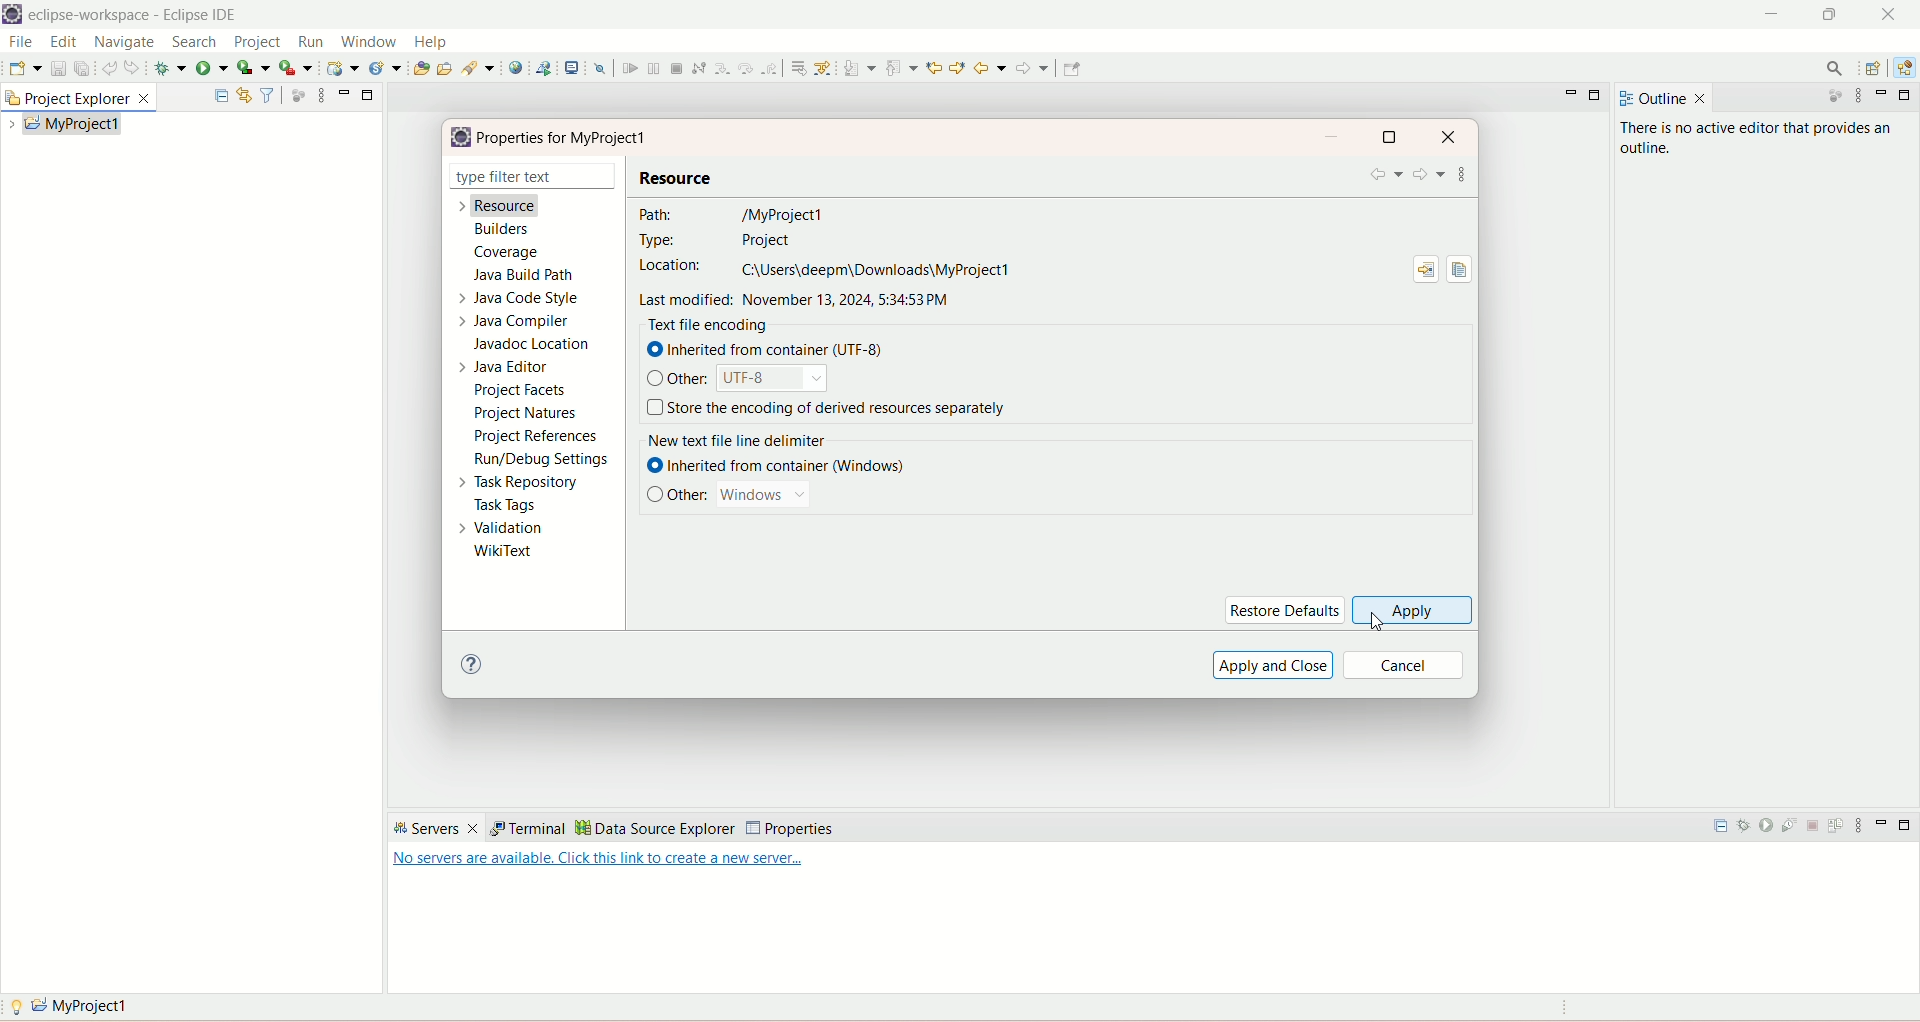  I want to click on create a new java servlet, so click(385, 68).